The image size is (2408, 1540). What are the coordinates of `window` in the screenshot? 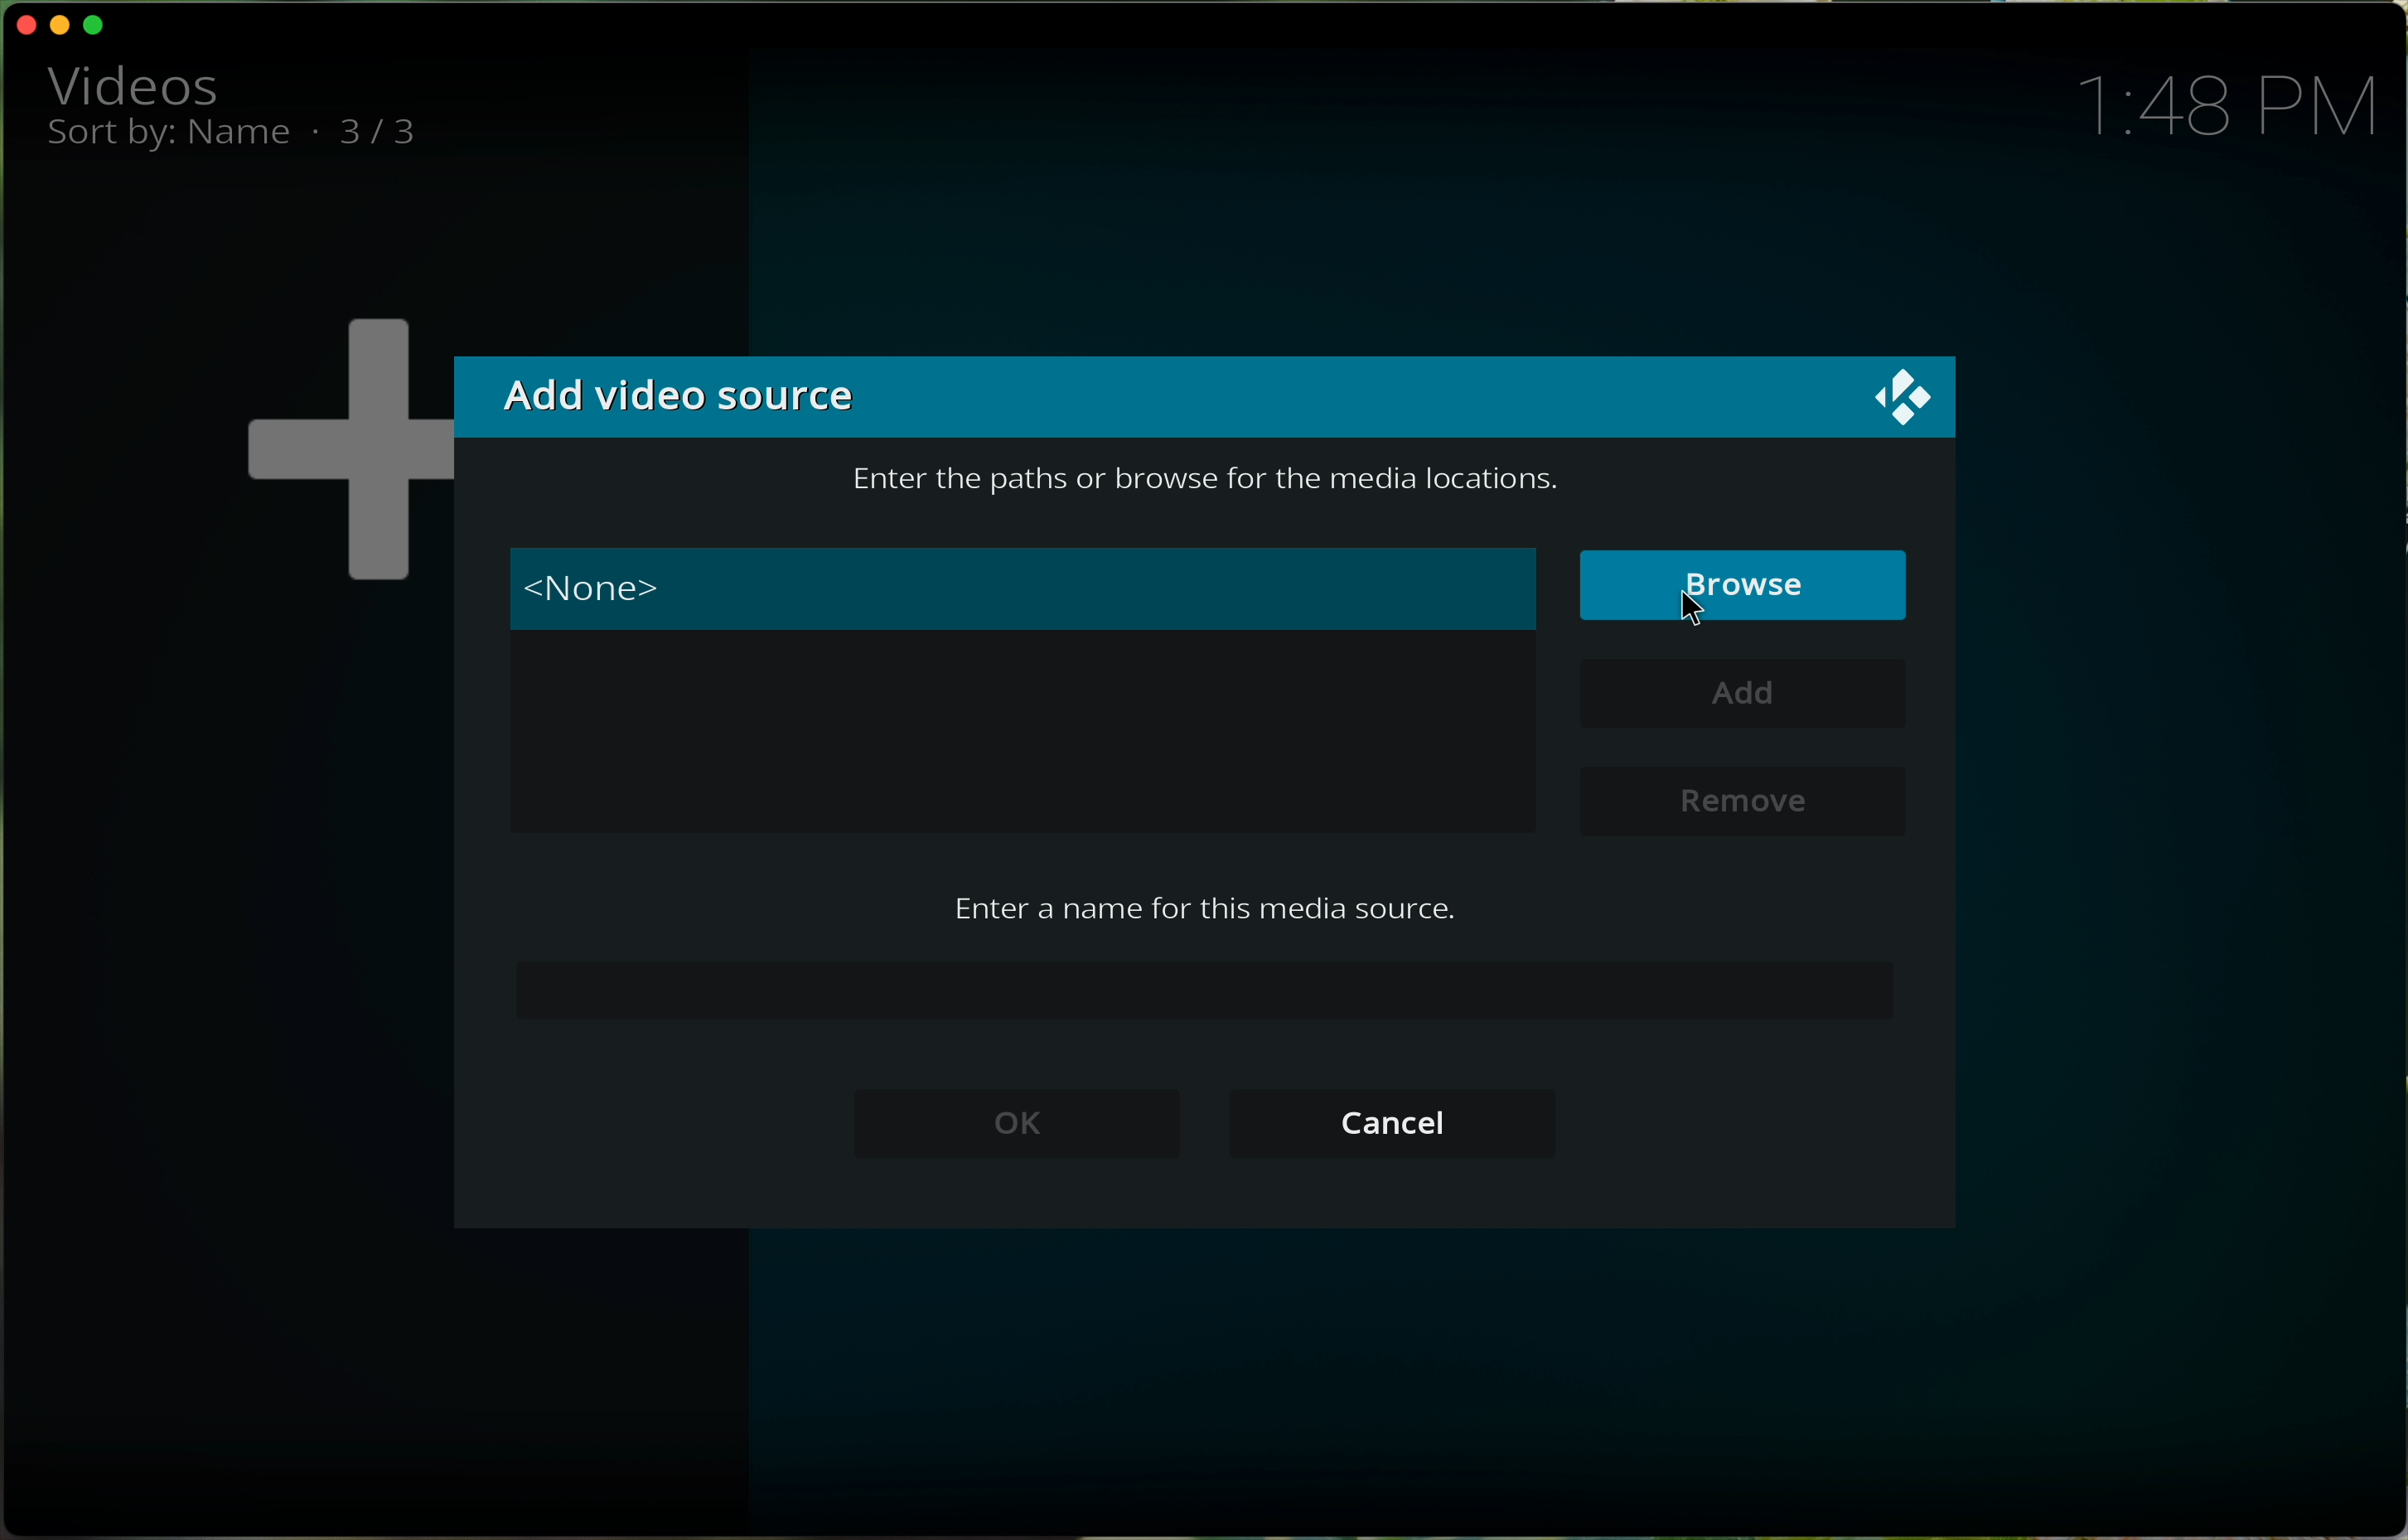 It's located at (1028, 744).